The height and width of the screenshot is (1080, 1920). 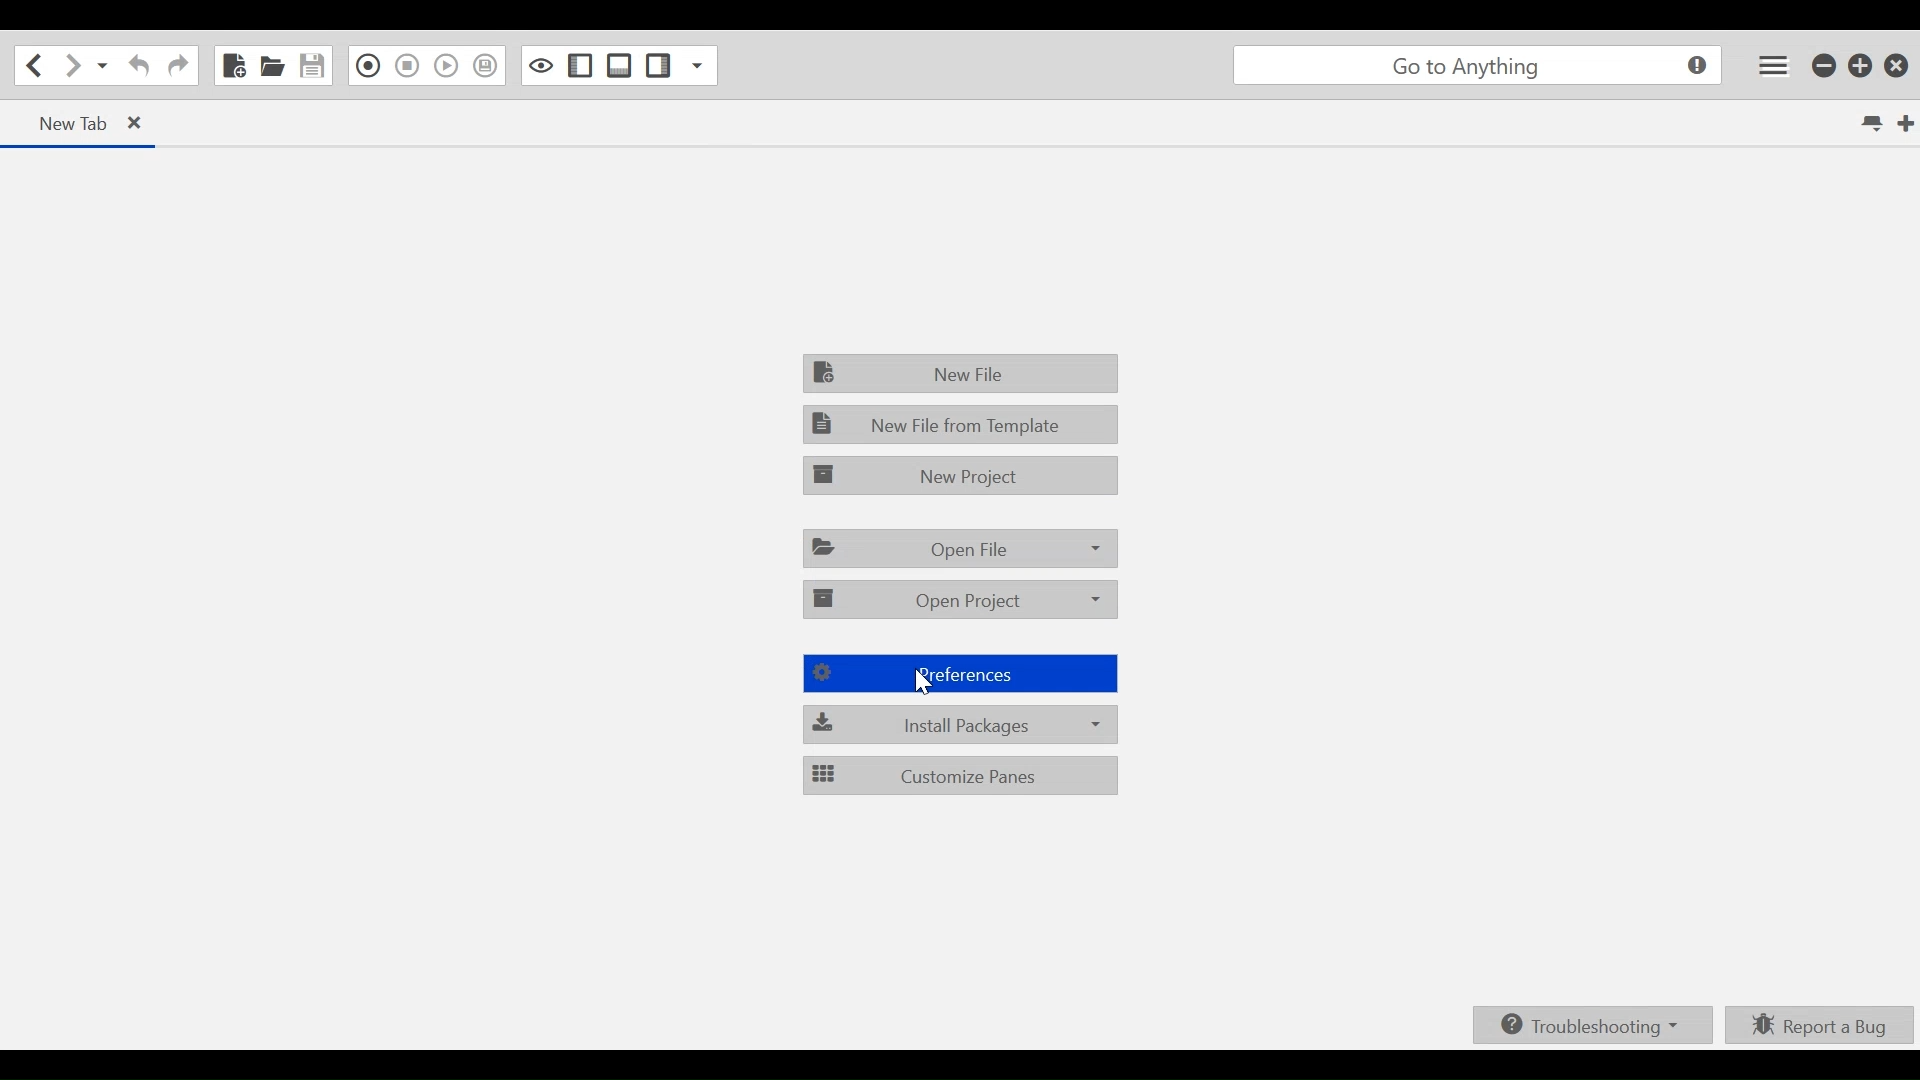 I want to click on Go to anything, so click(x=1480, y=66).